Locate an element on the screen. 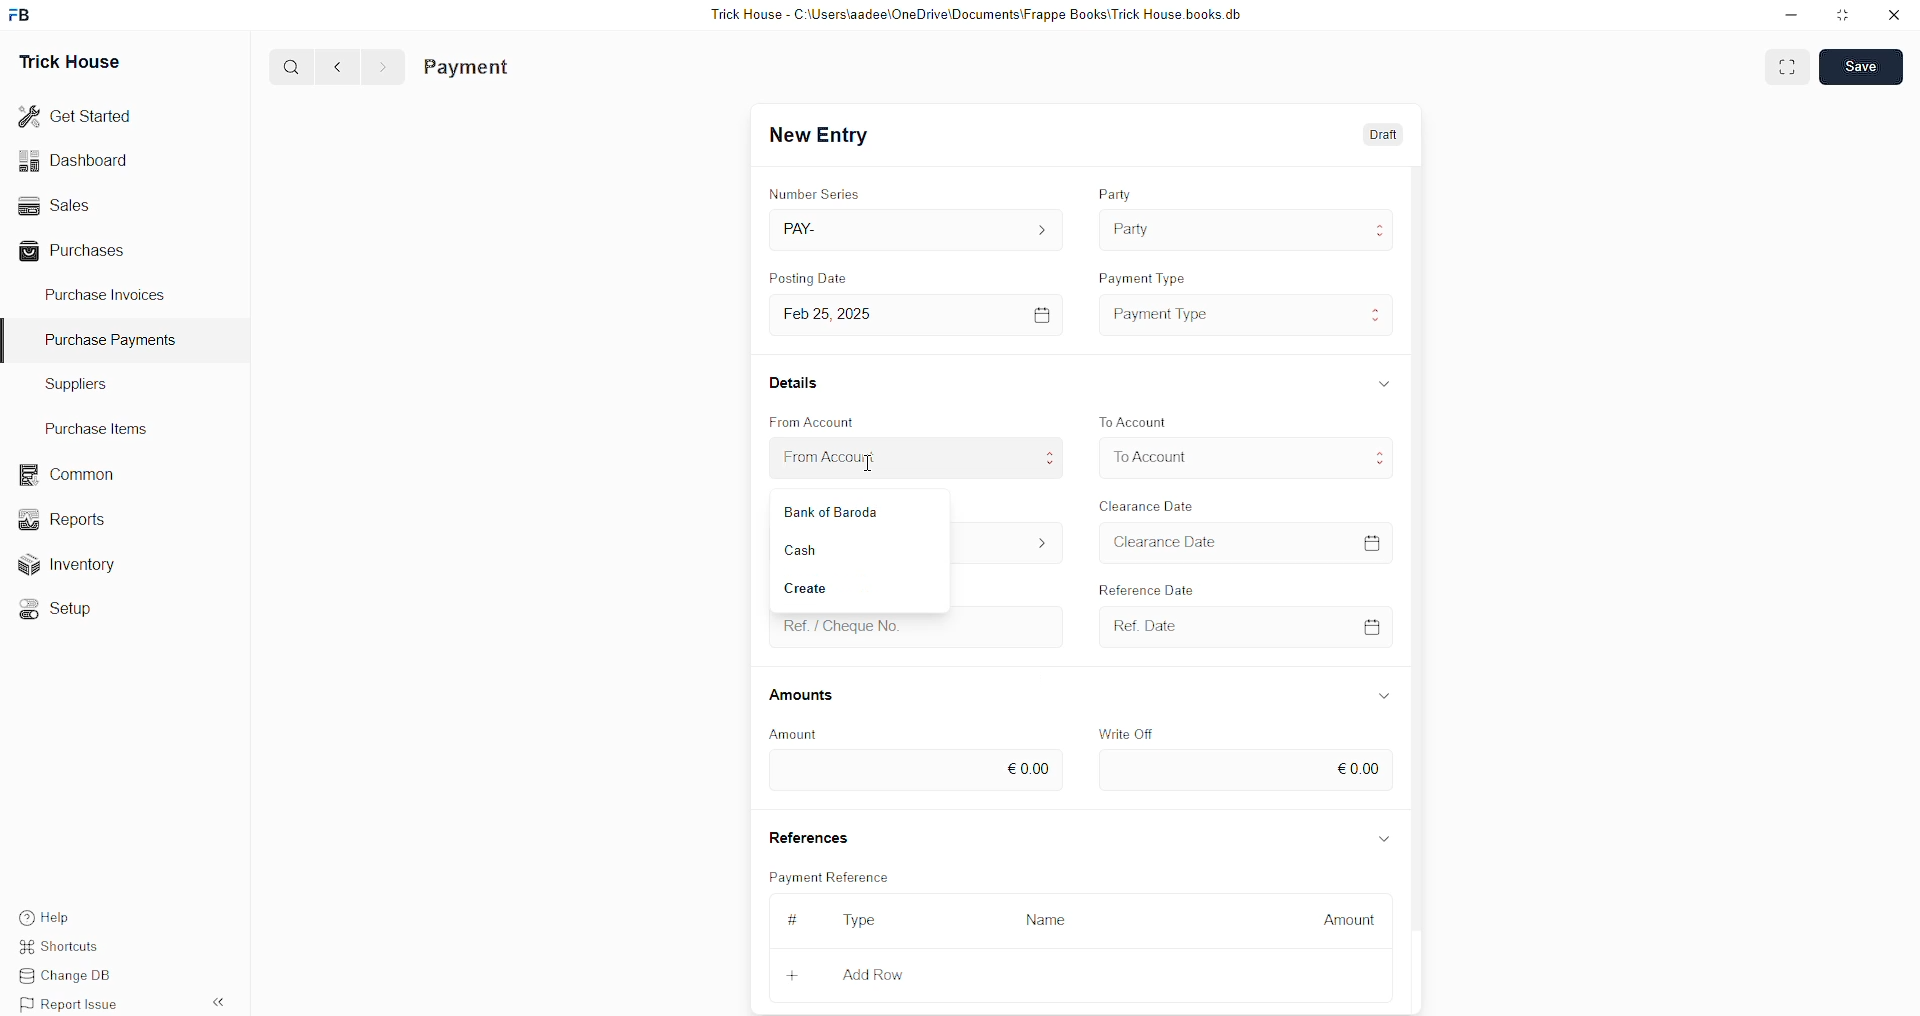  Payment Type is located at coordinates (1149, 274).